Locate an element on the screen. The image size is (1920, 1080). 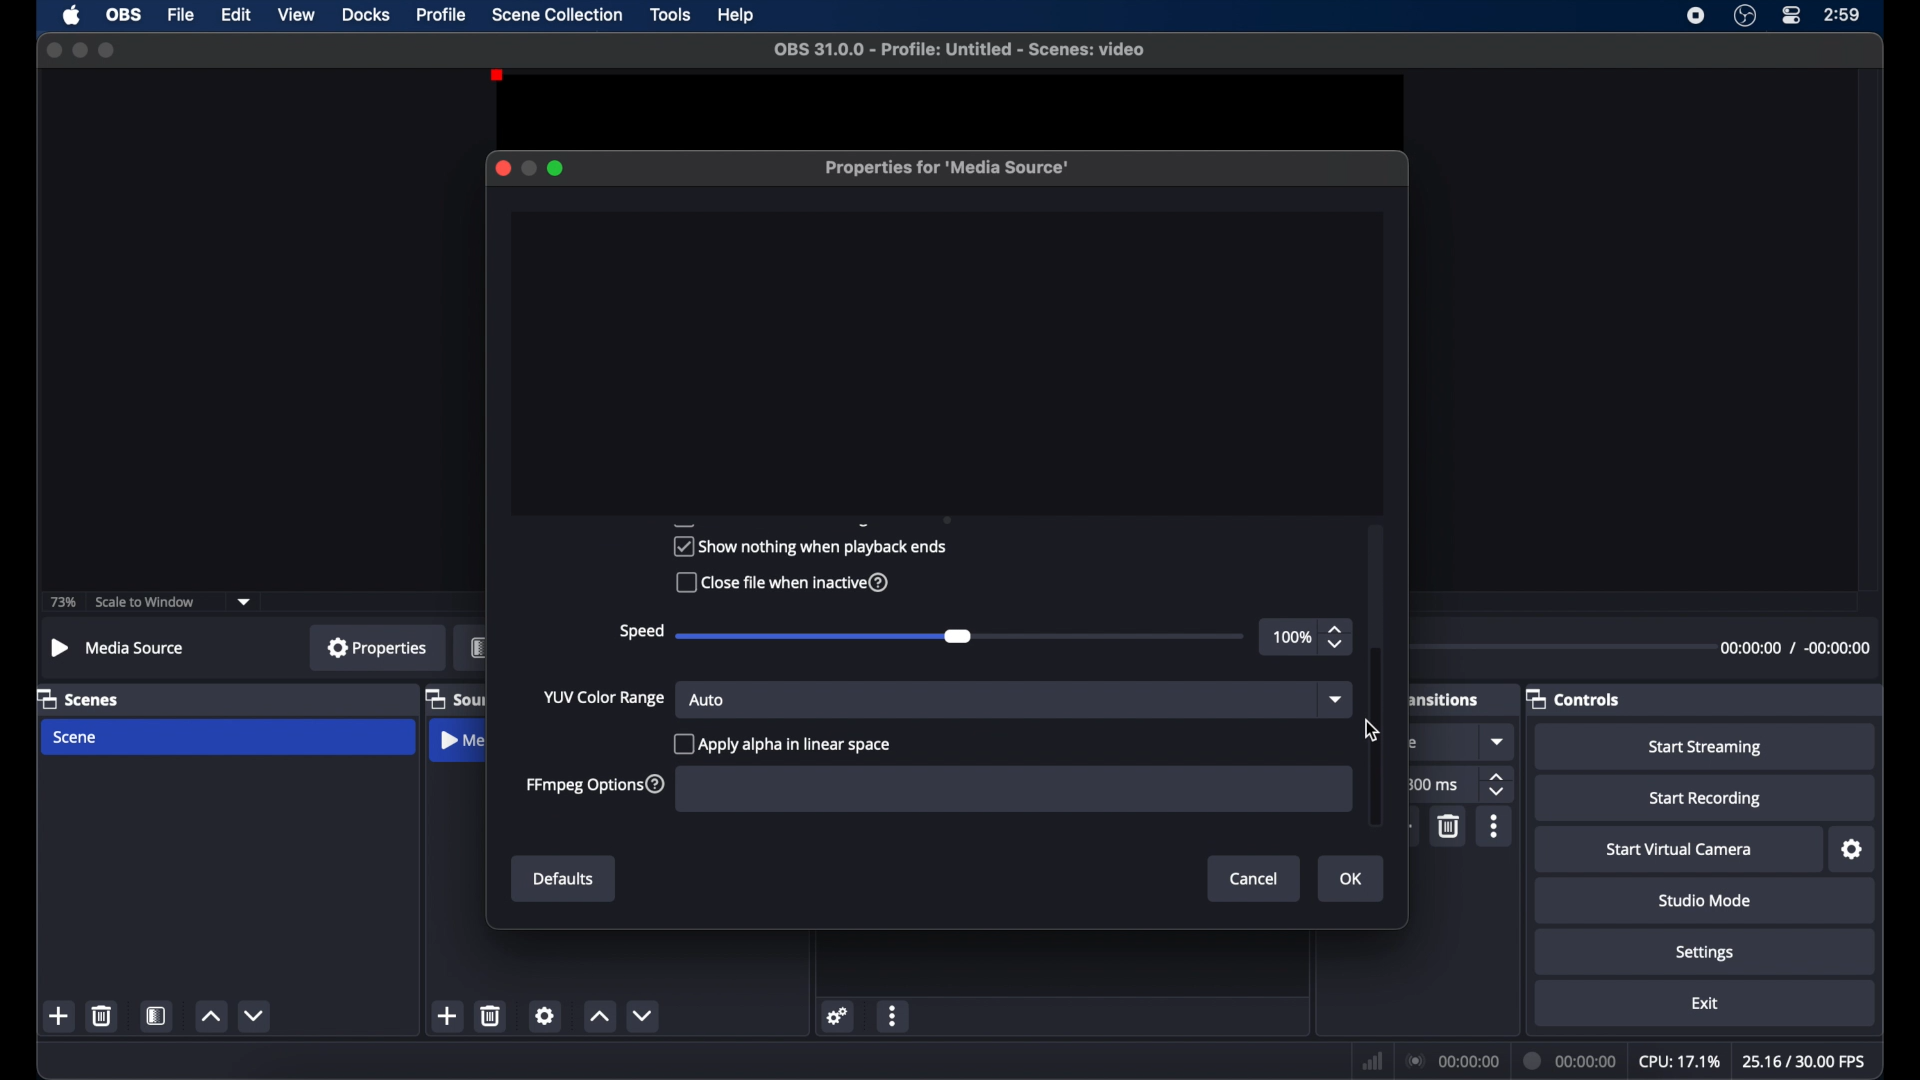
network is located at coordinates (1373, 1062).